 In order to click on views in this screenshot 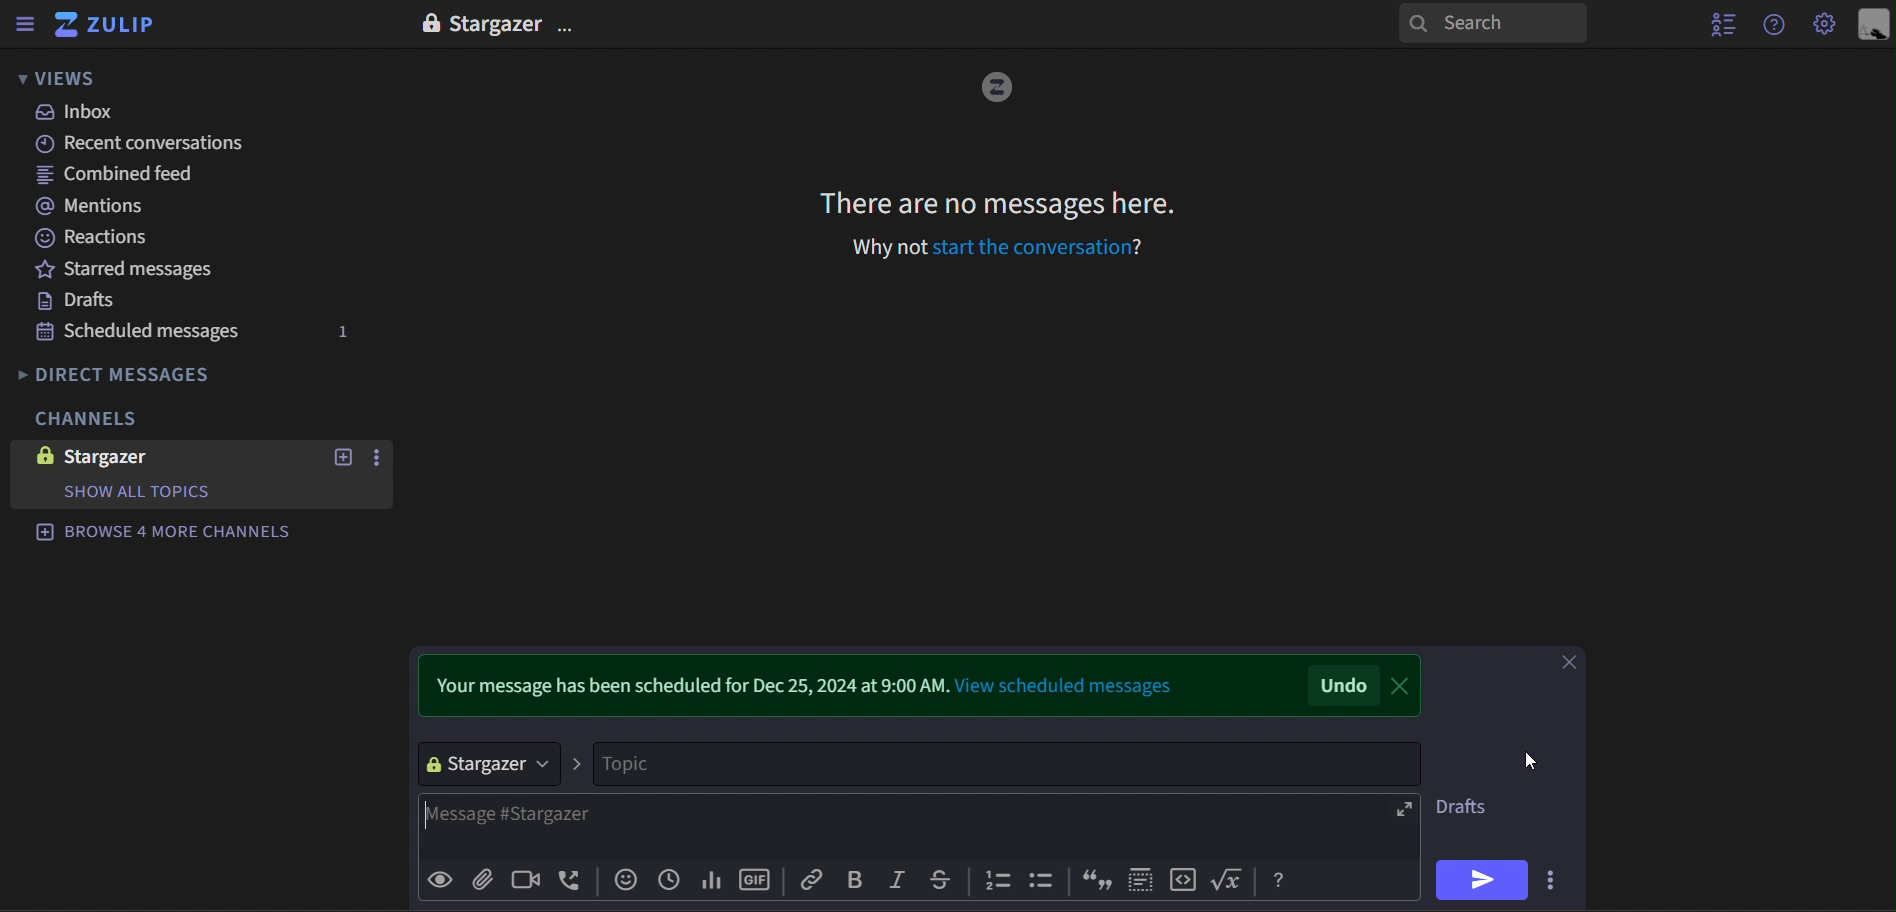, I will do `click(72, 78)`.